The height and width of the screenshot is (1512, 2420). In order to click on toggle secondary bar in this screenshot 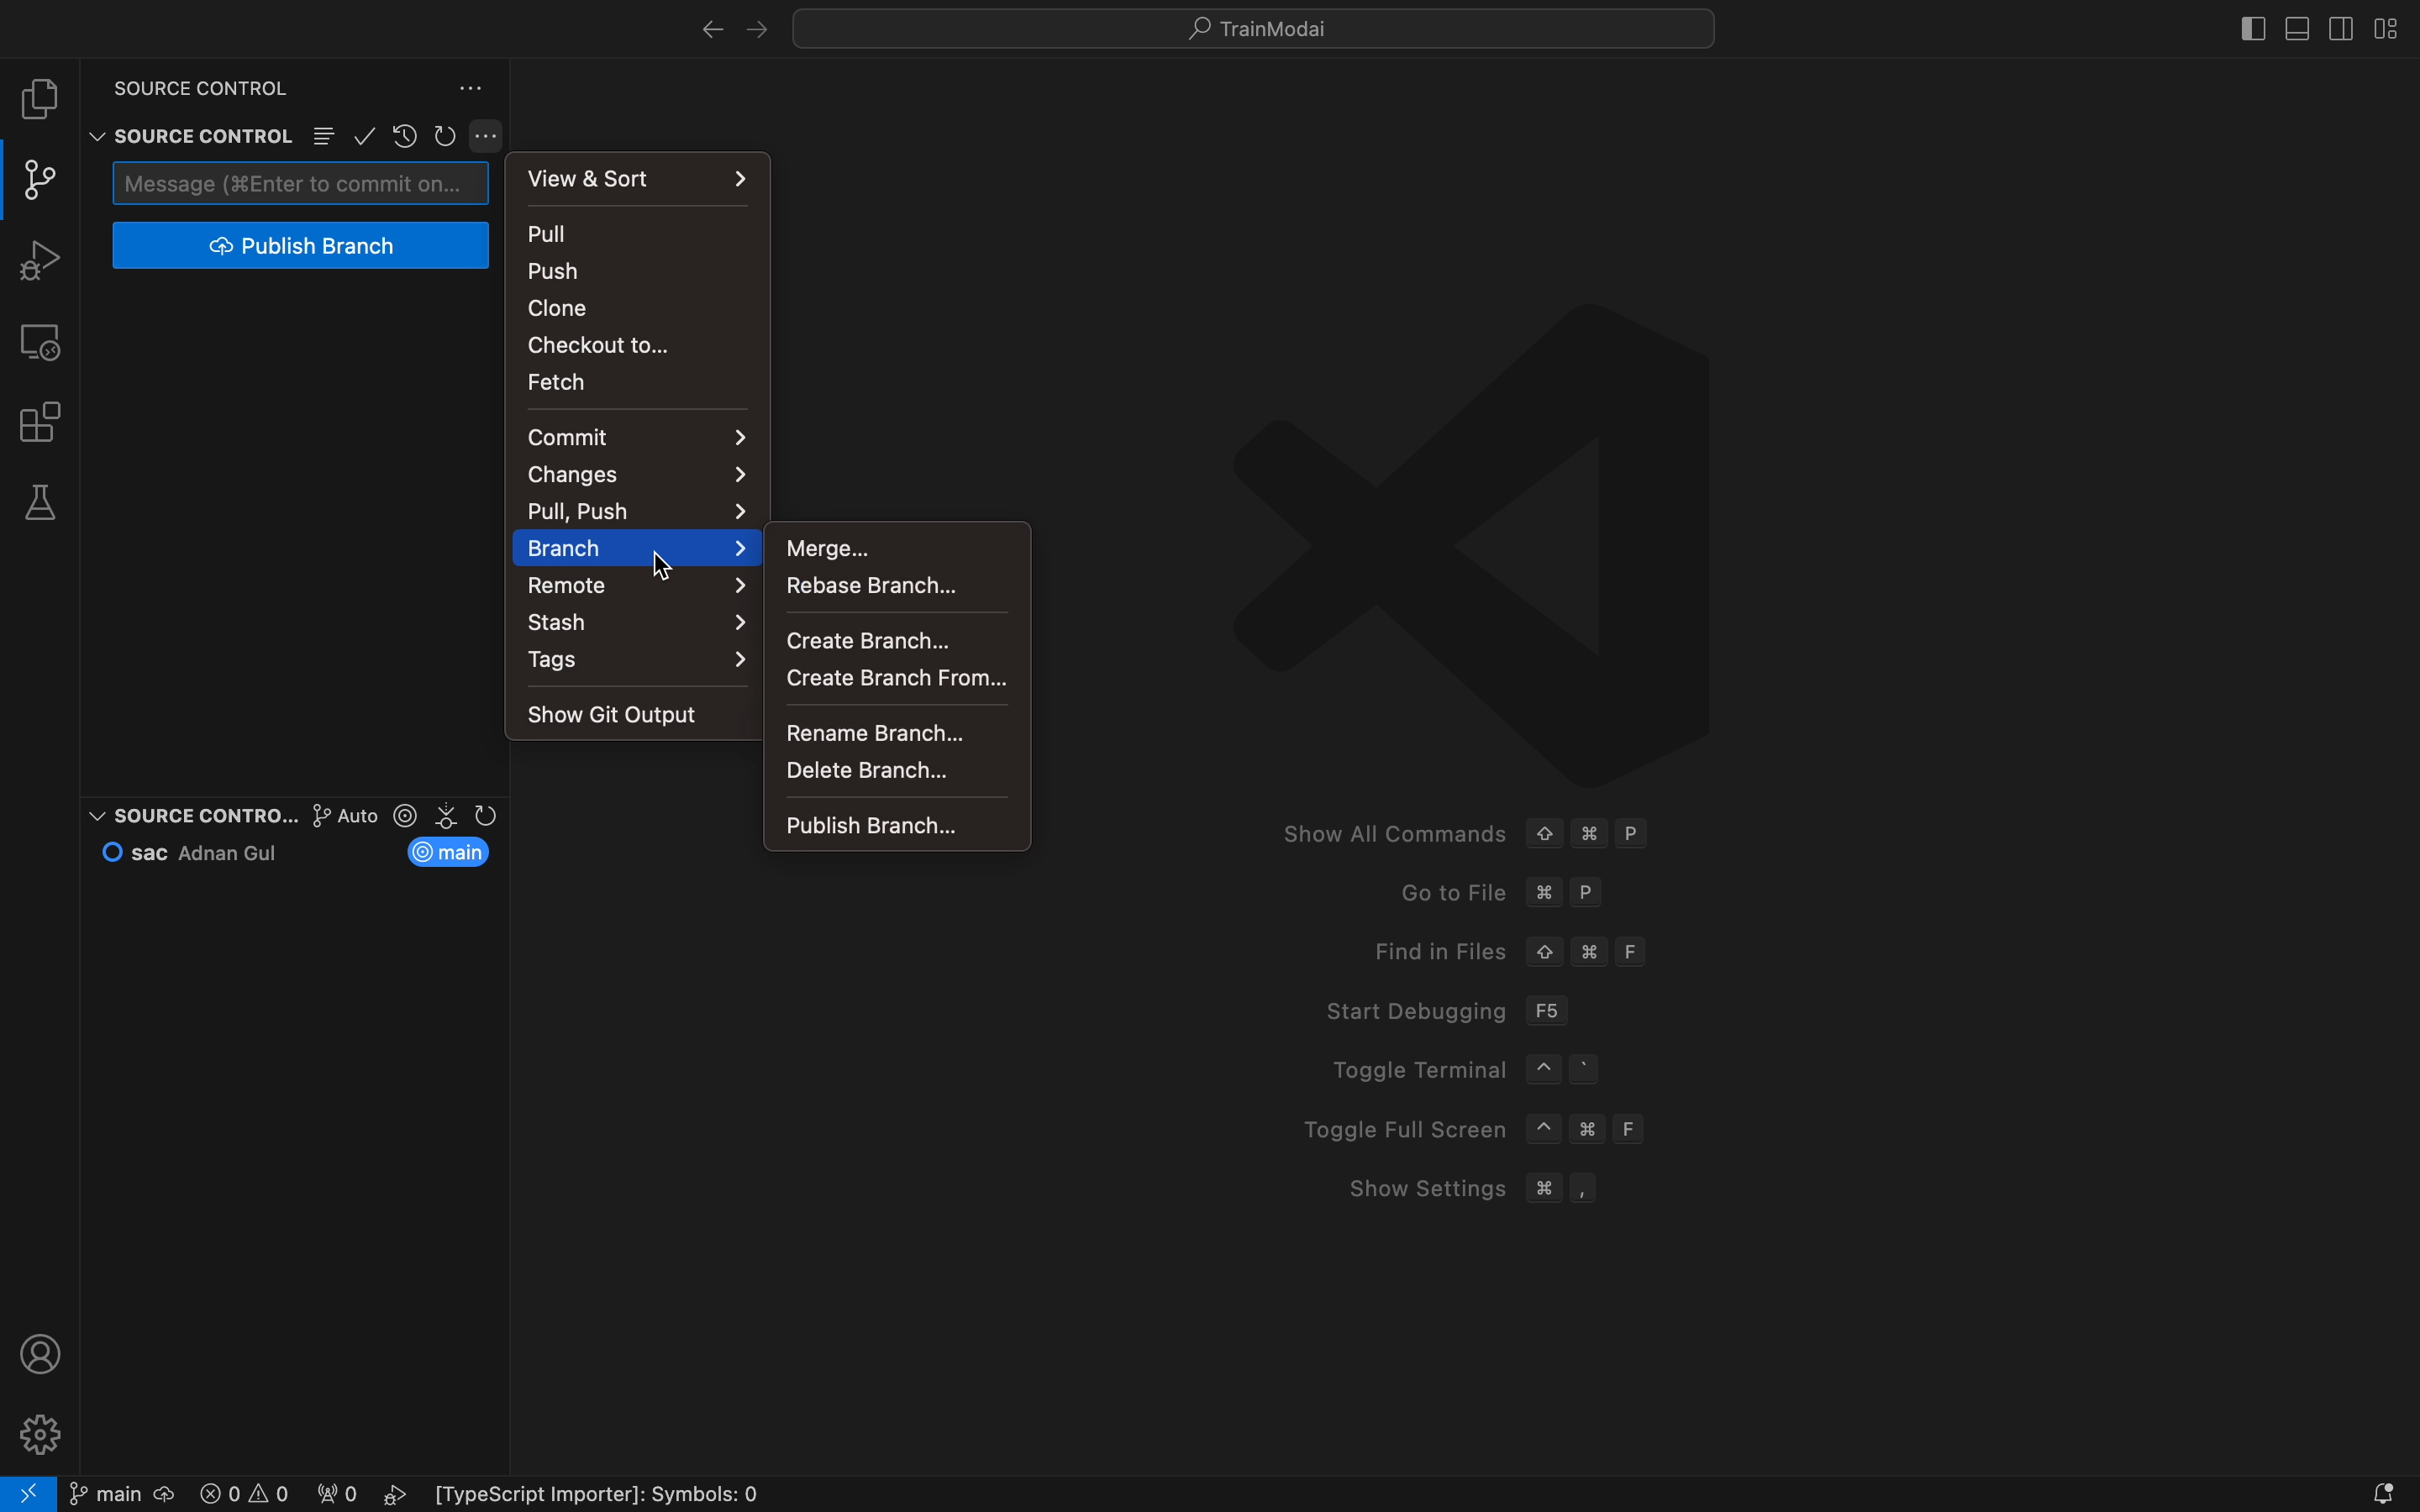, I will do `click(2339, 26)`.